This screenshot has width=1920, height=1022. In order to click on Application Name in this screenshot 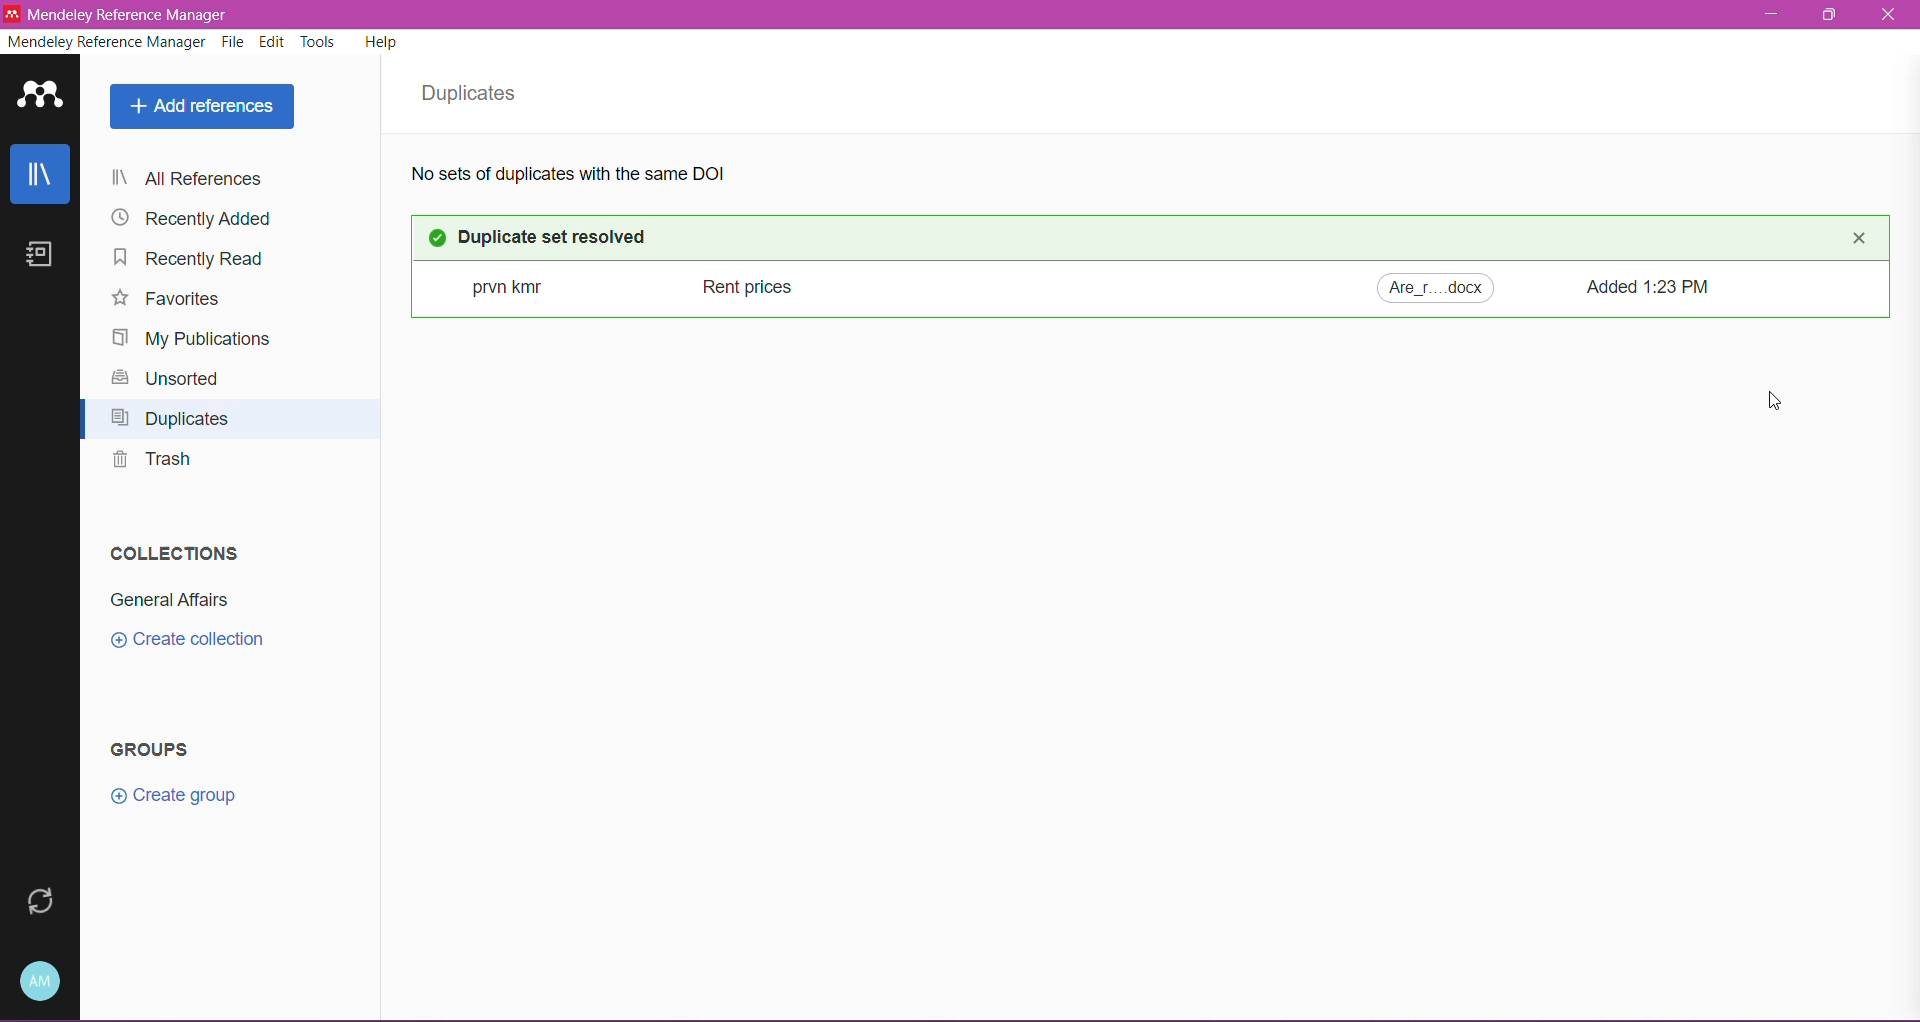, I will do `click(132, 15)`.